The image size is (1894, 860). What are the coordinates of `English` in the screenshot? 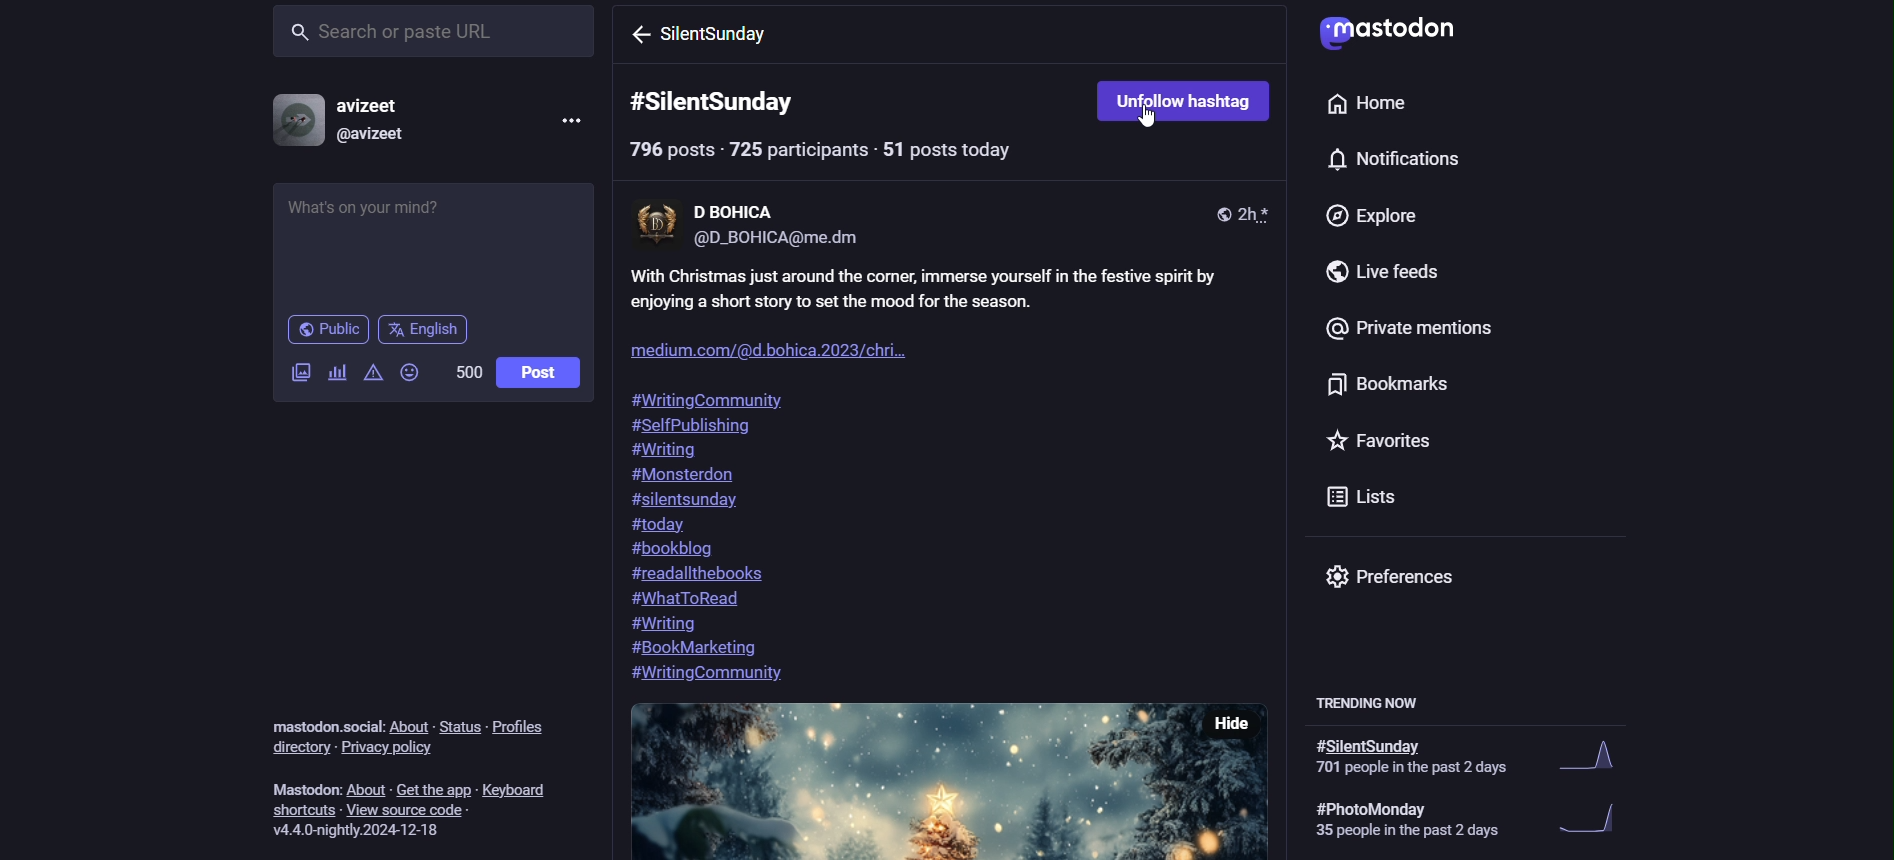 It's located at (422, 329).